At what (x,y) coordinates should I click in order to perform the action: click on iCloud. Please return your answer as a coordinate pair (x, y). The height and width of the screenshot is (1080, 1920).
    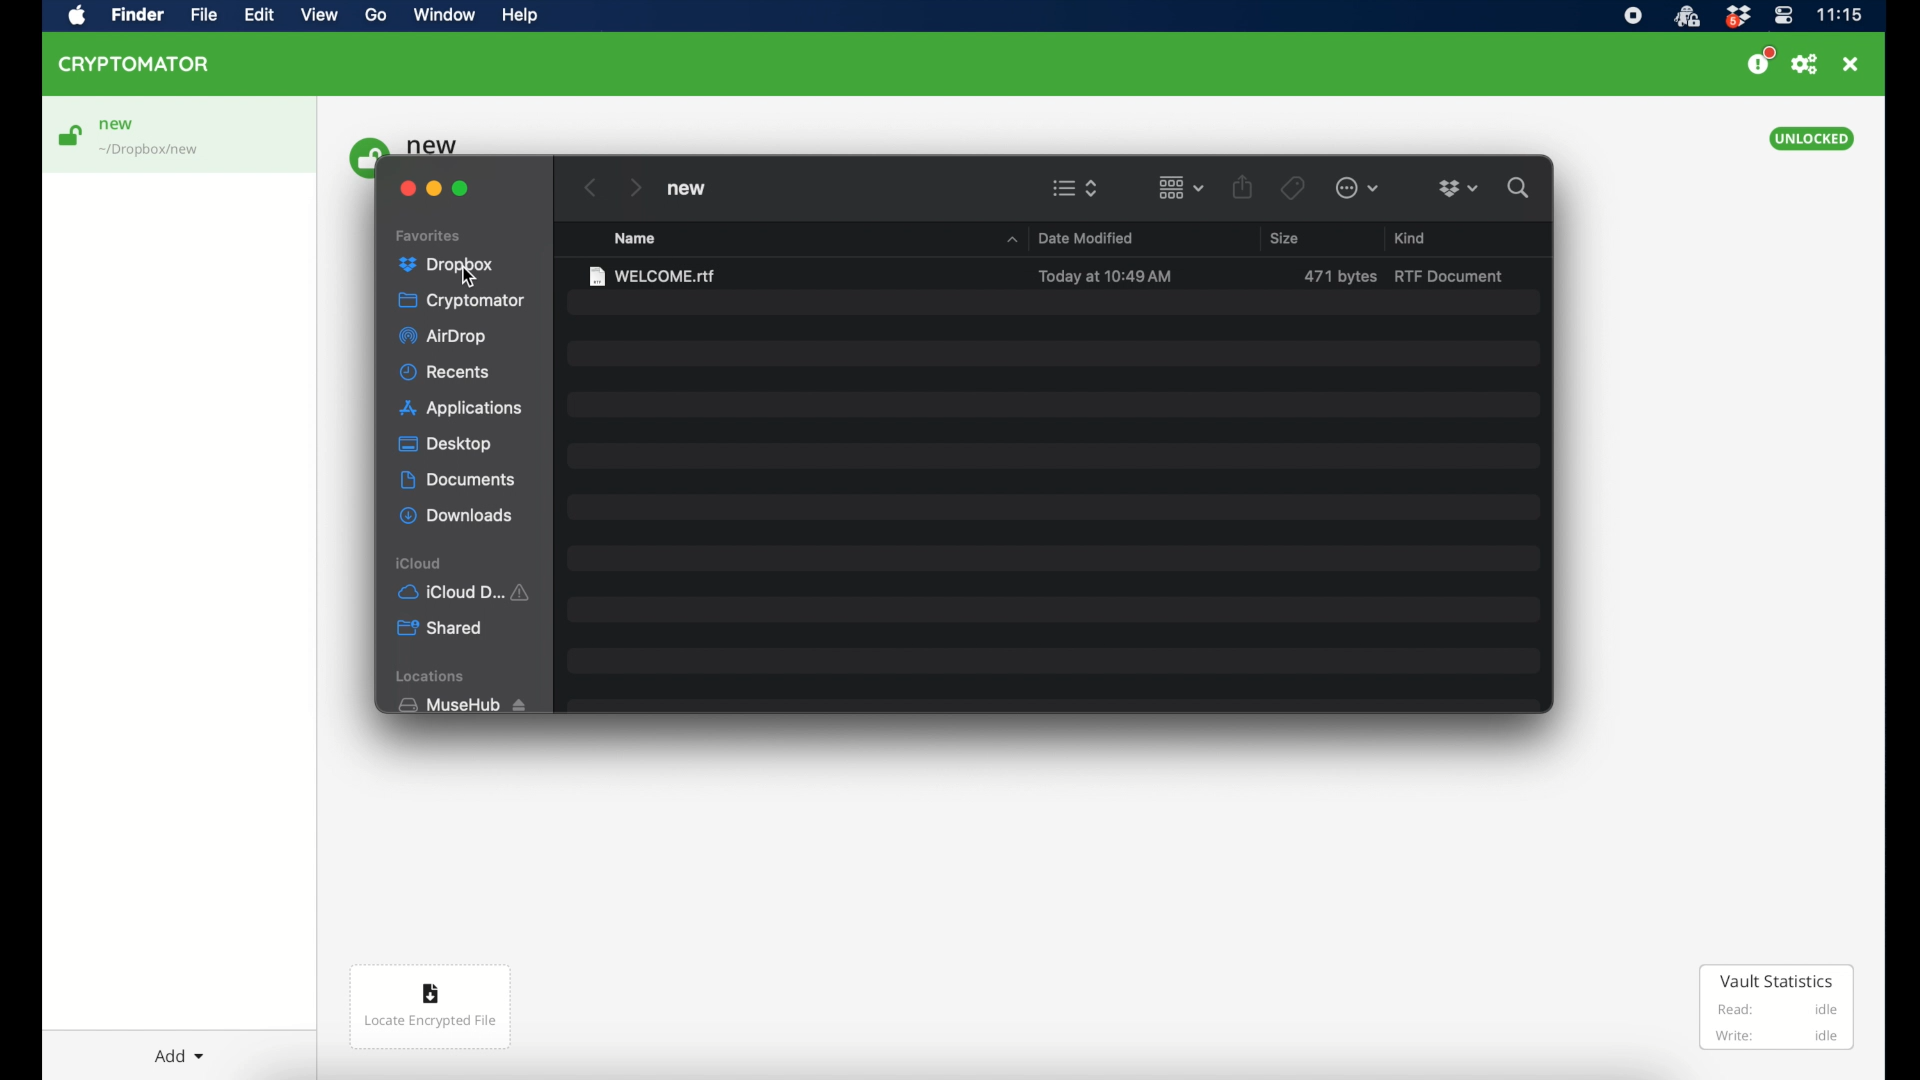
    Looking at the image, I should click on (467, 592).